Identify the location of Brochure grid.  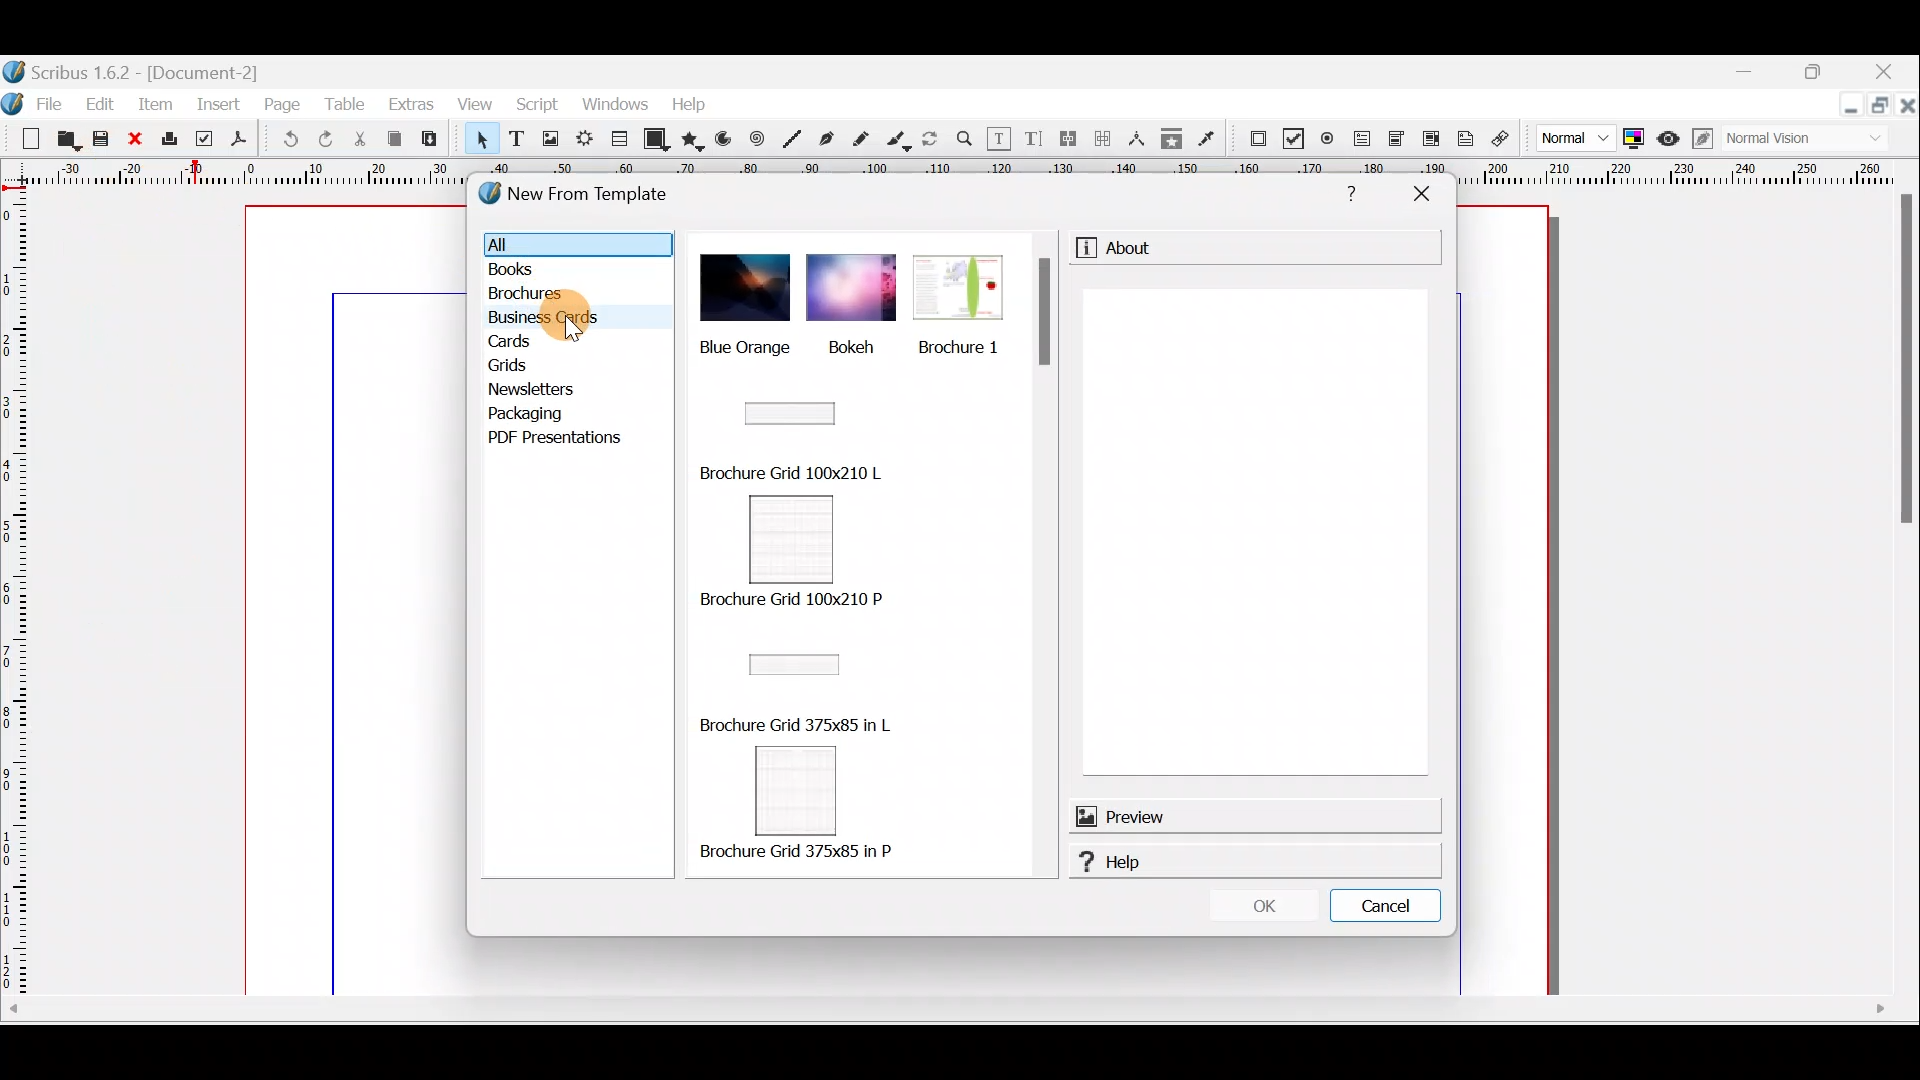
(799, 788).